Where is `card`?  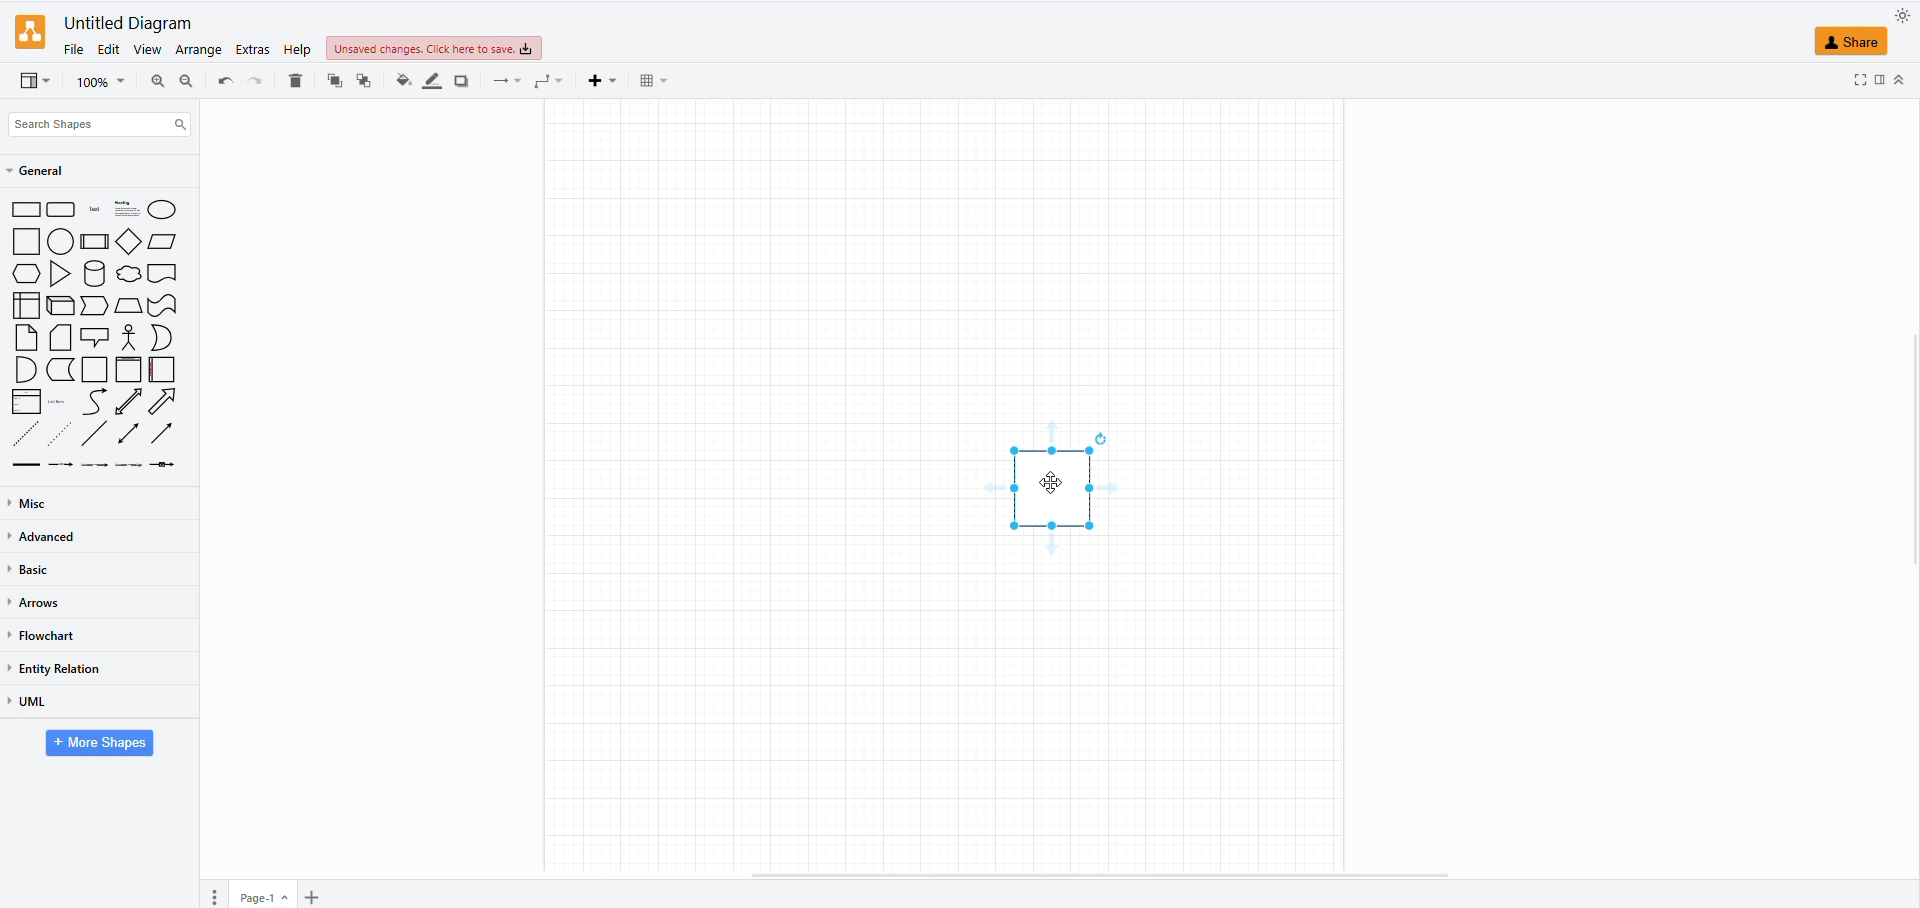
card is located at coordinates (62, 339).